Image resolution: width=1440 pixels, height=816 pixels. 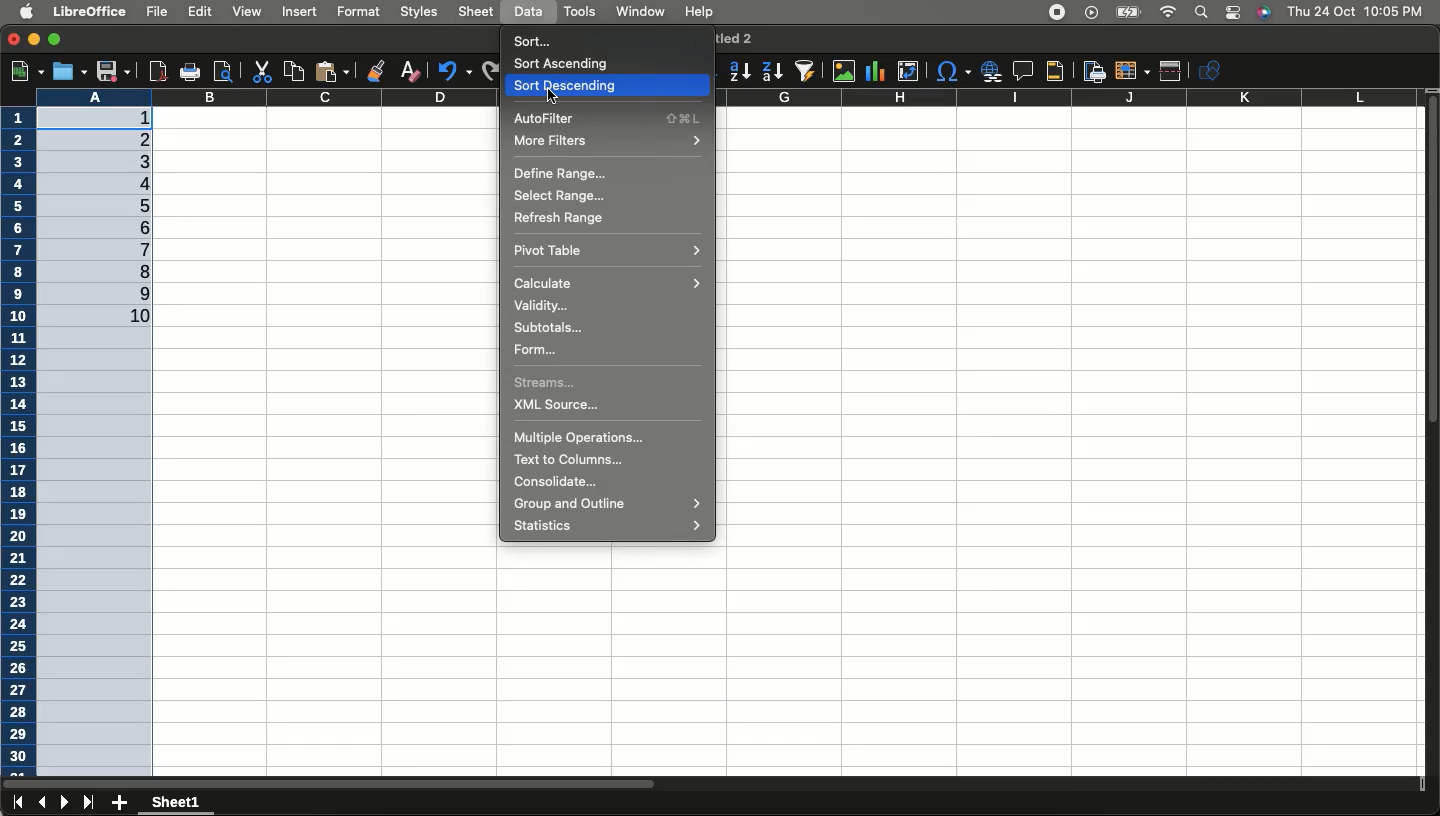 I want to click on Group and outline, so click(x=604, y=505).